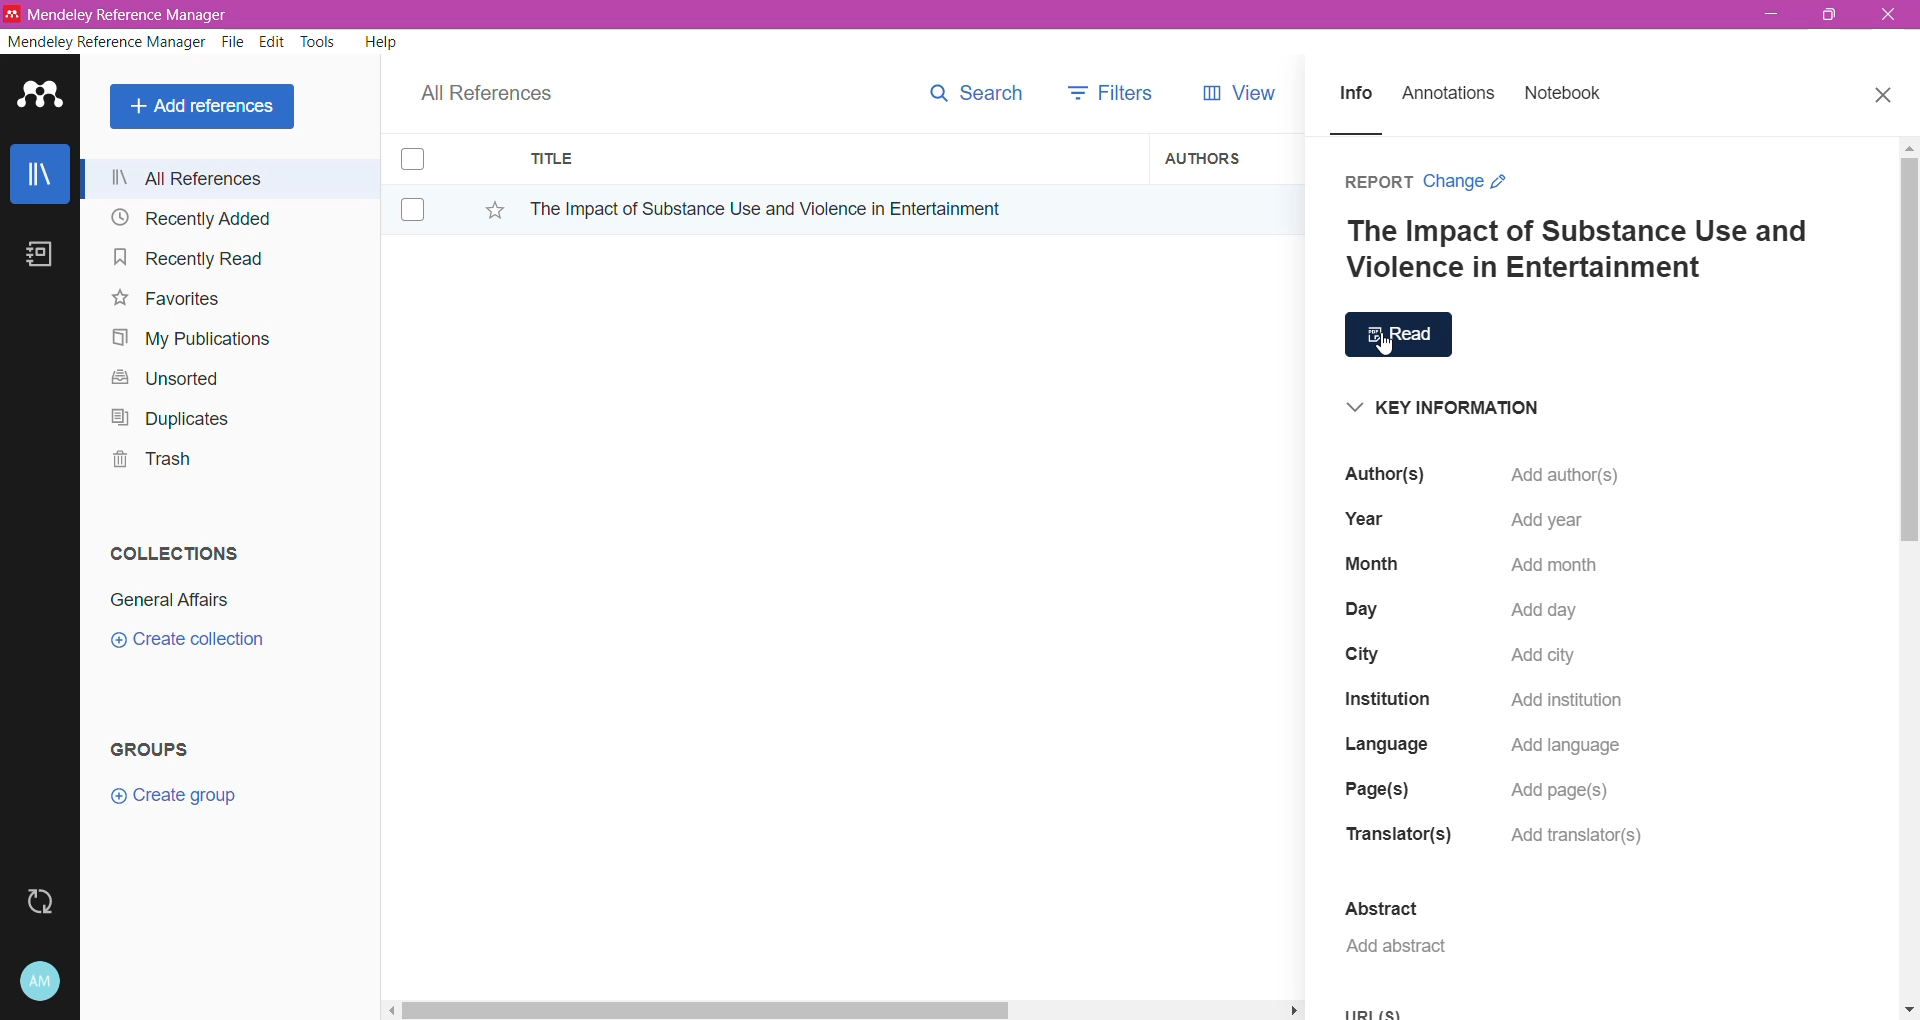 This screenshot has width=1920, height=1020. What do you see at coordinates (1370, 562) in the screenshot?
I see `Month` at bounding box center [1370, 562].